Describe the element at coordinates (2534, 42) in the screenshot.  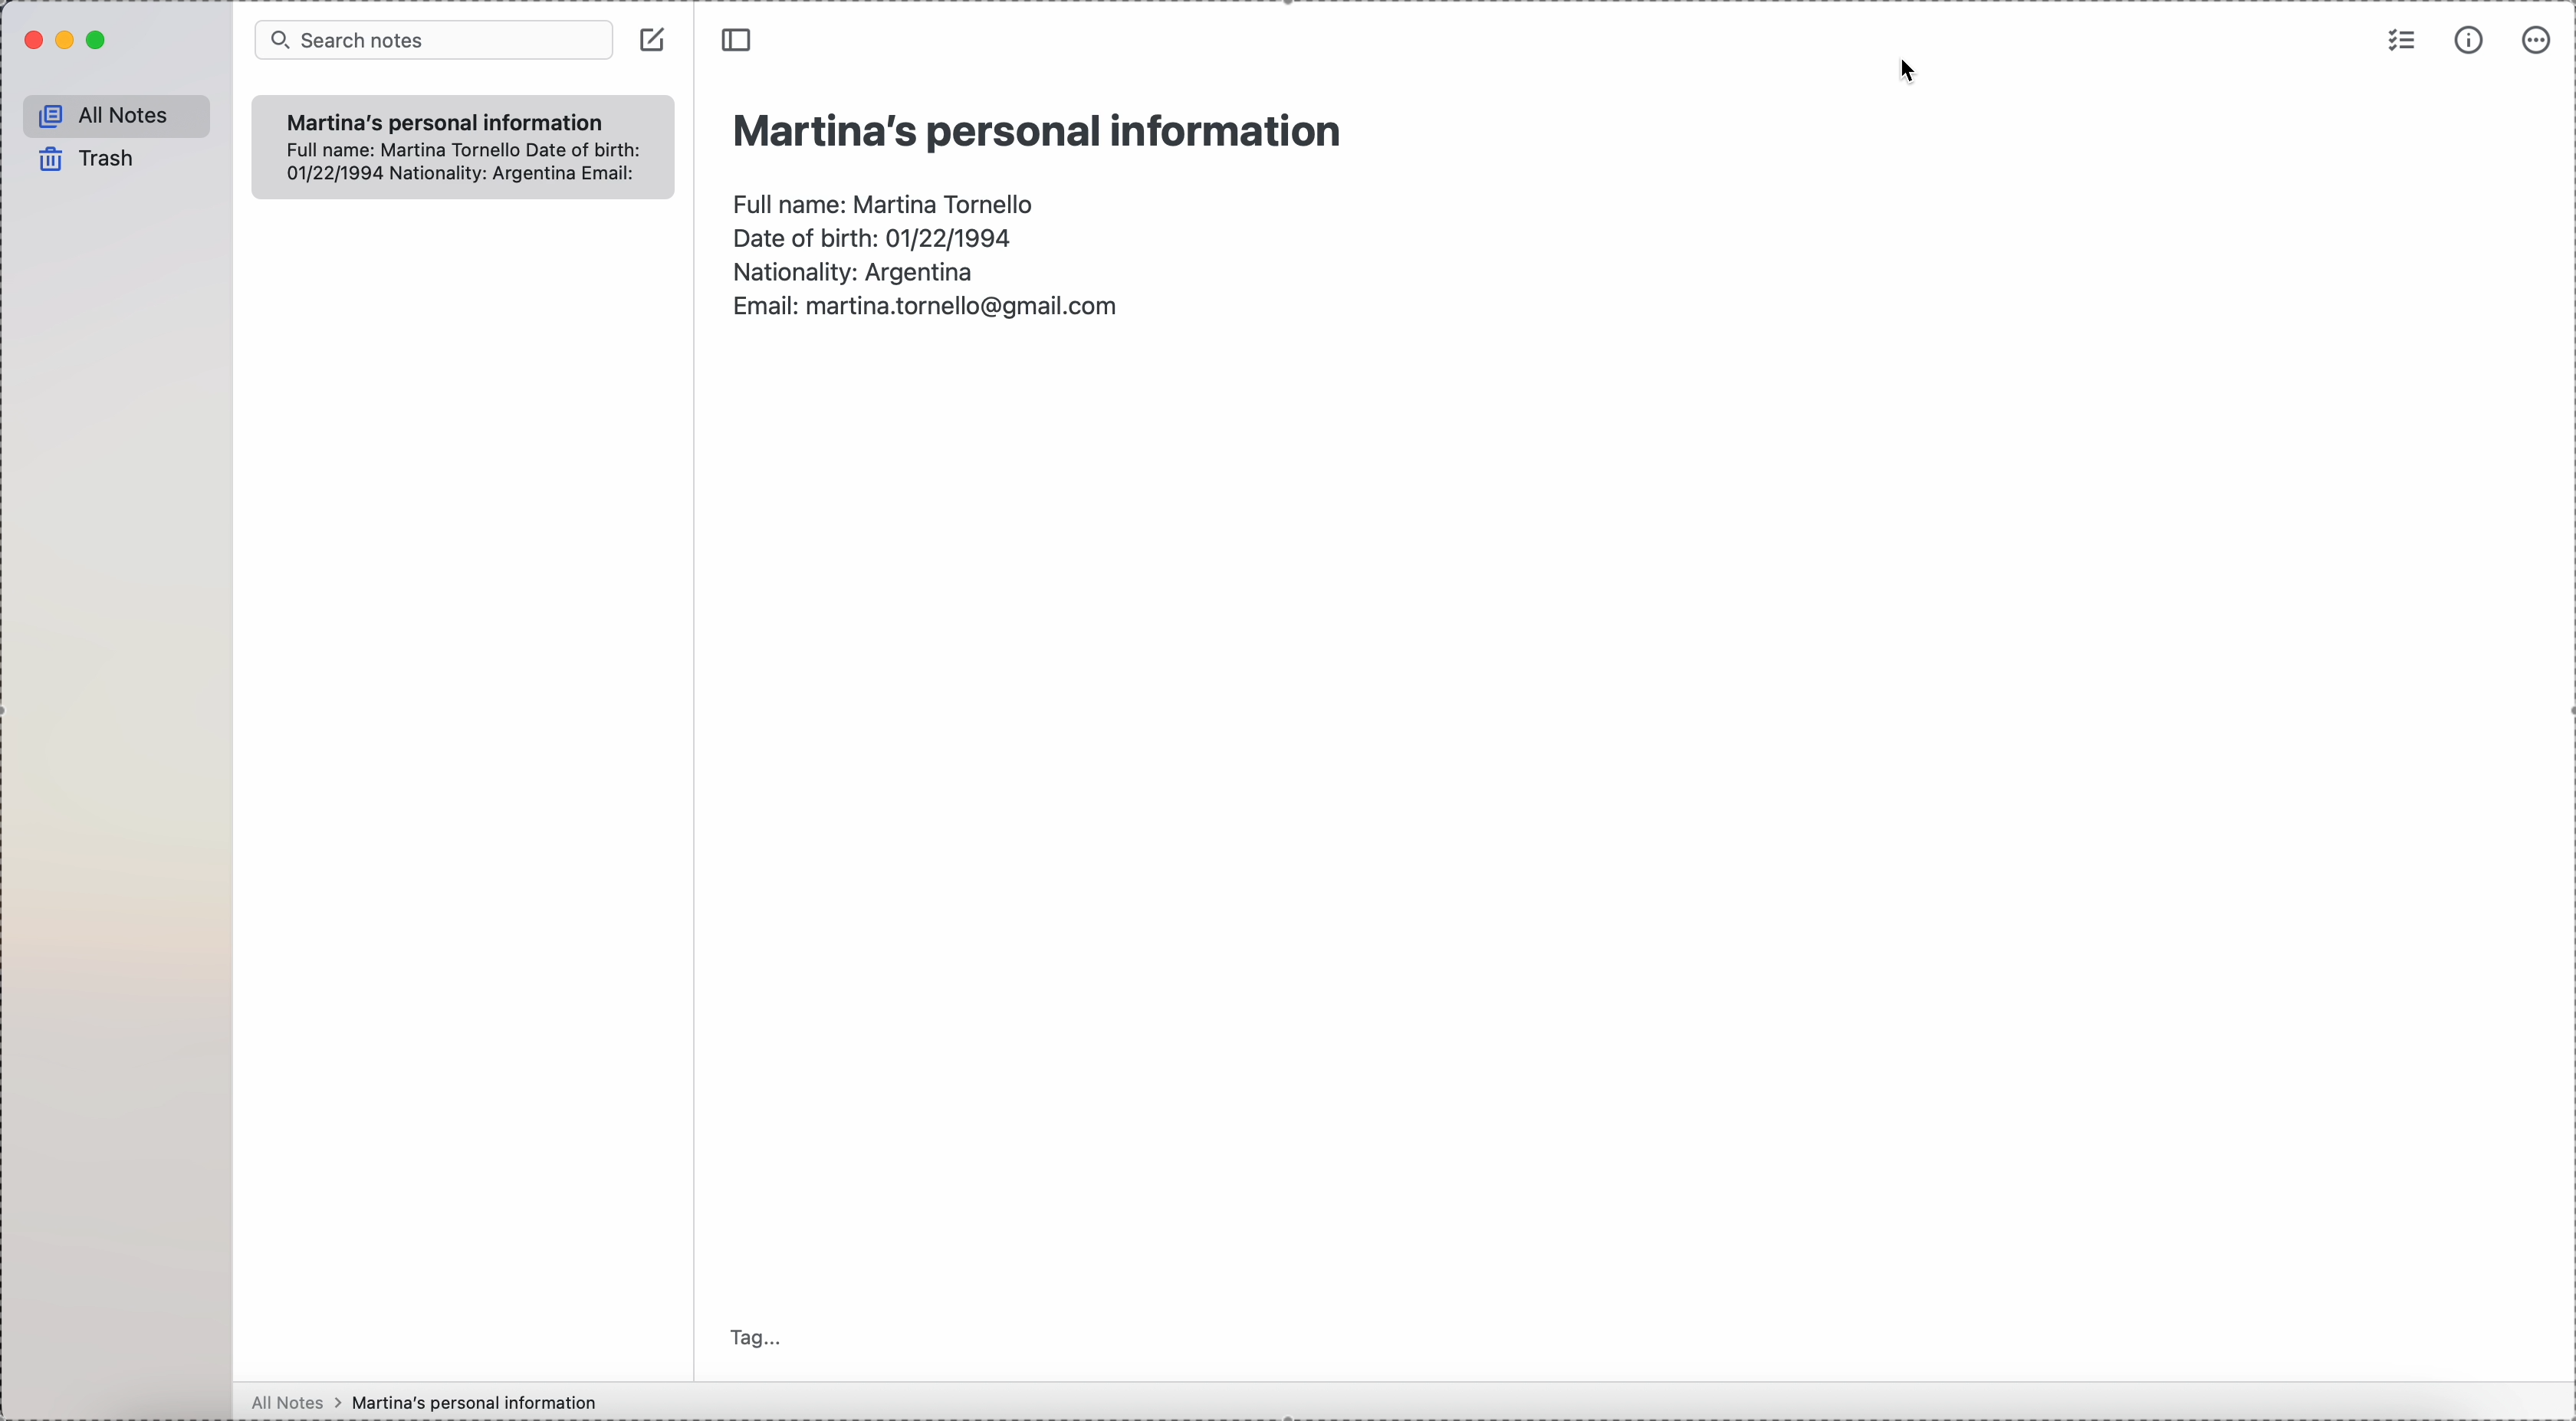
I see `more options` at that location.